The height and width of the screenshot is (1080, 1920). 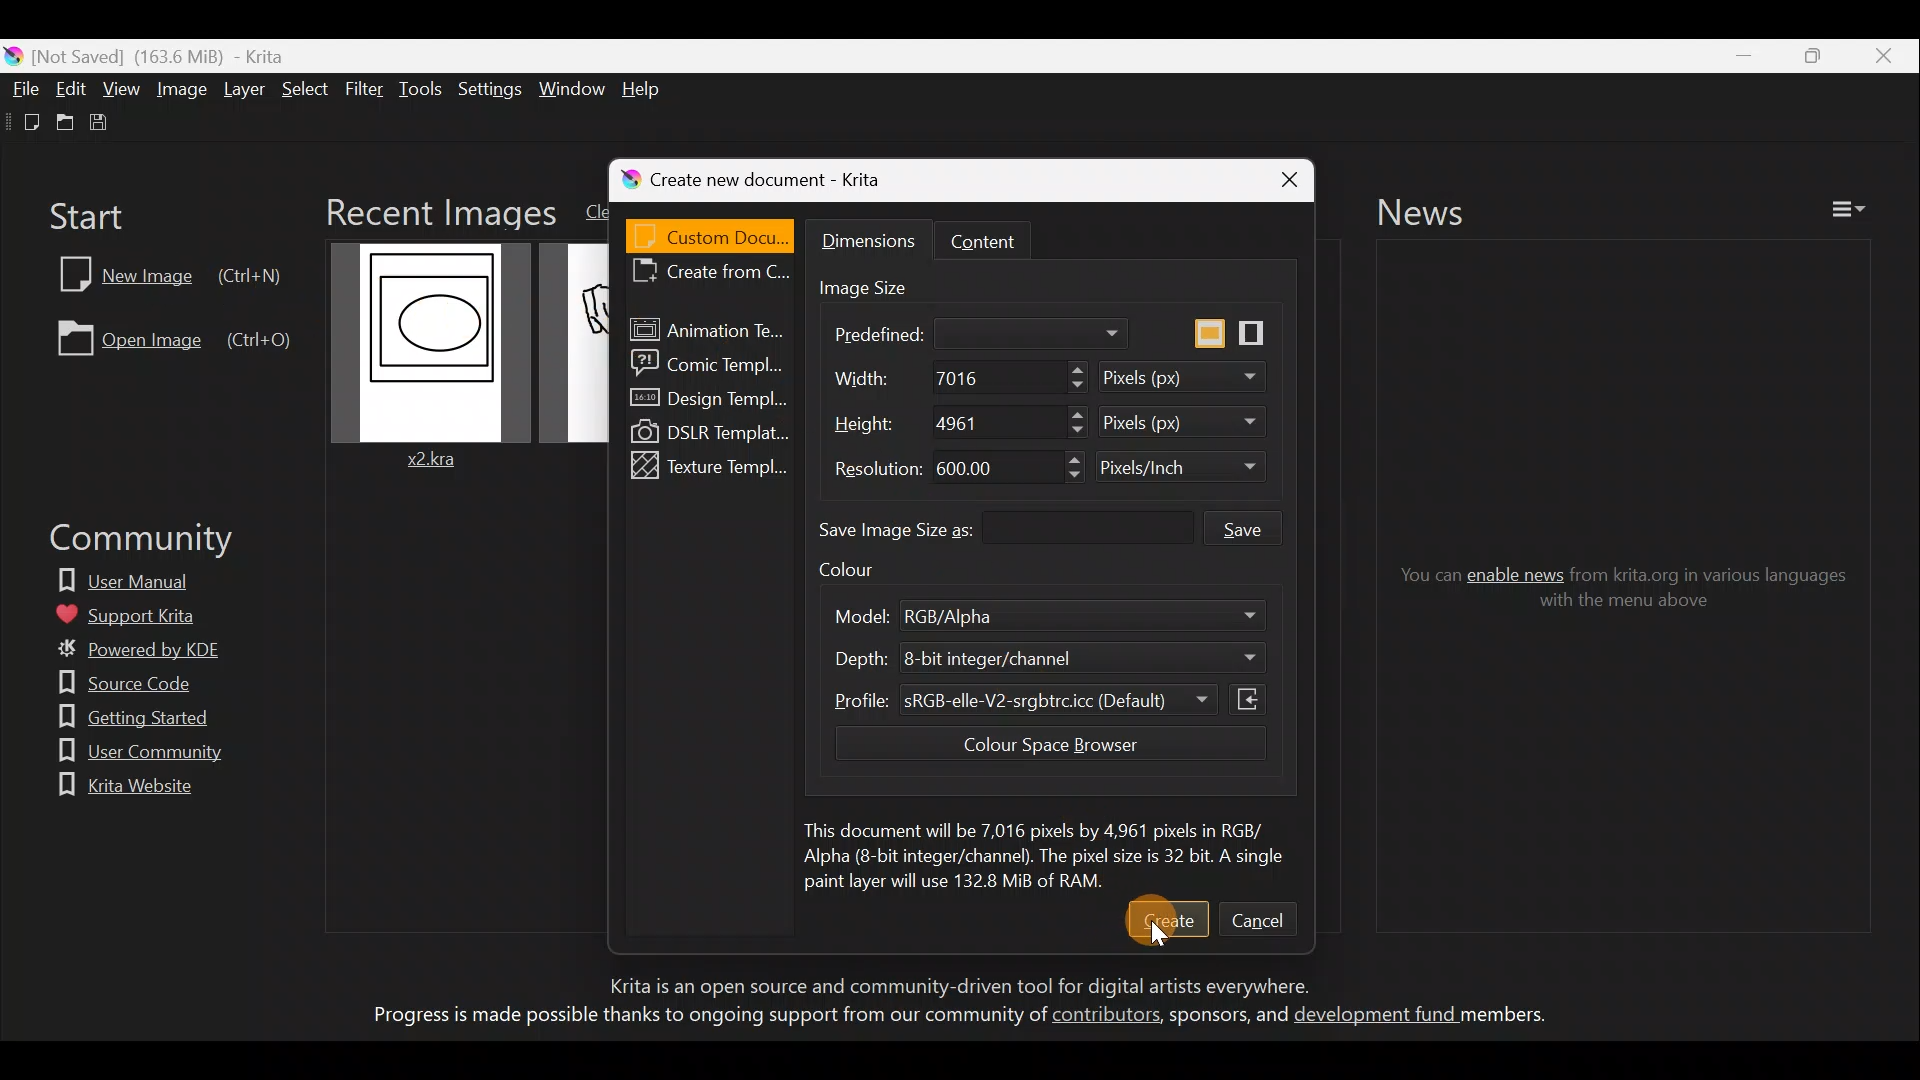 What do you see at coordinates (1045, 851) in the screenshot?
I see `This document will be 7.016 pixels by 4,961 pixels in RGB/Alpha (8-bit integer/channel). The pixel size is 32 bit. A single paint layer will use 132.8MiB of RAM.` at bounding box center [1045, 851].